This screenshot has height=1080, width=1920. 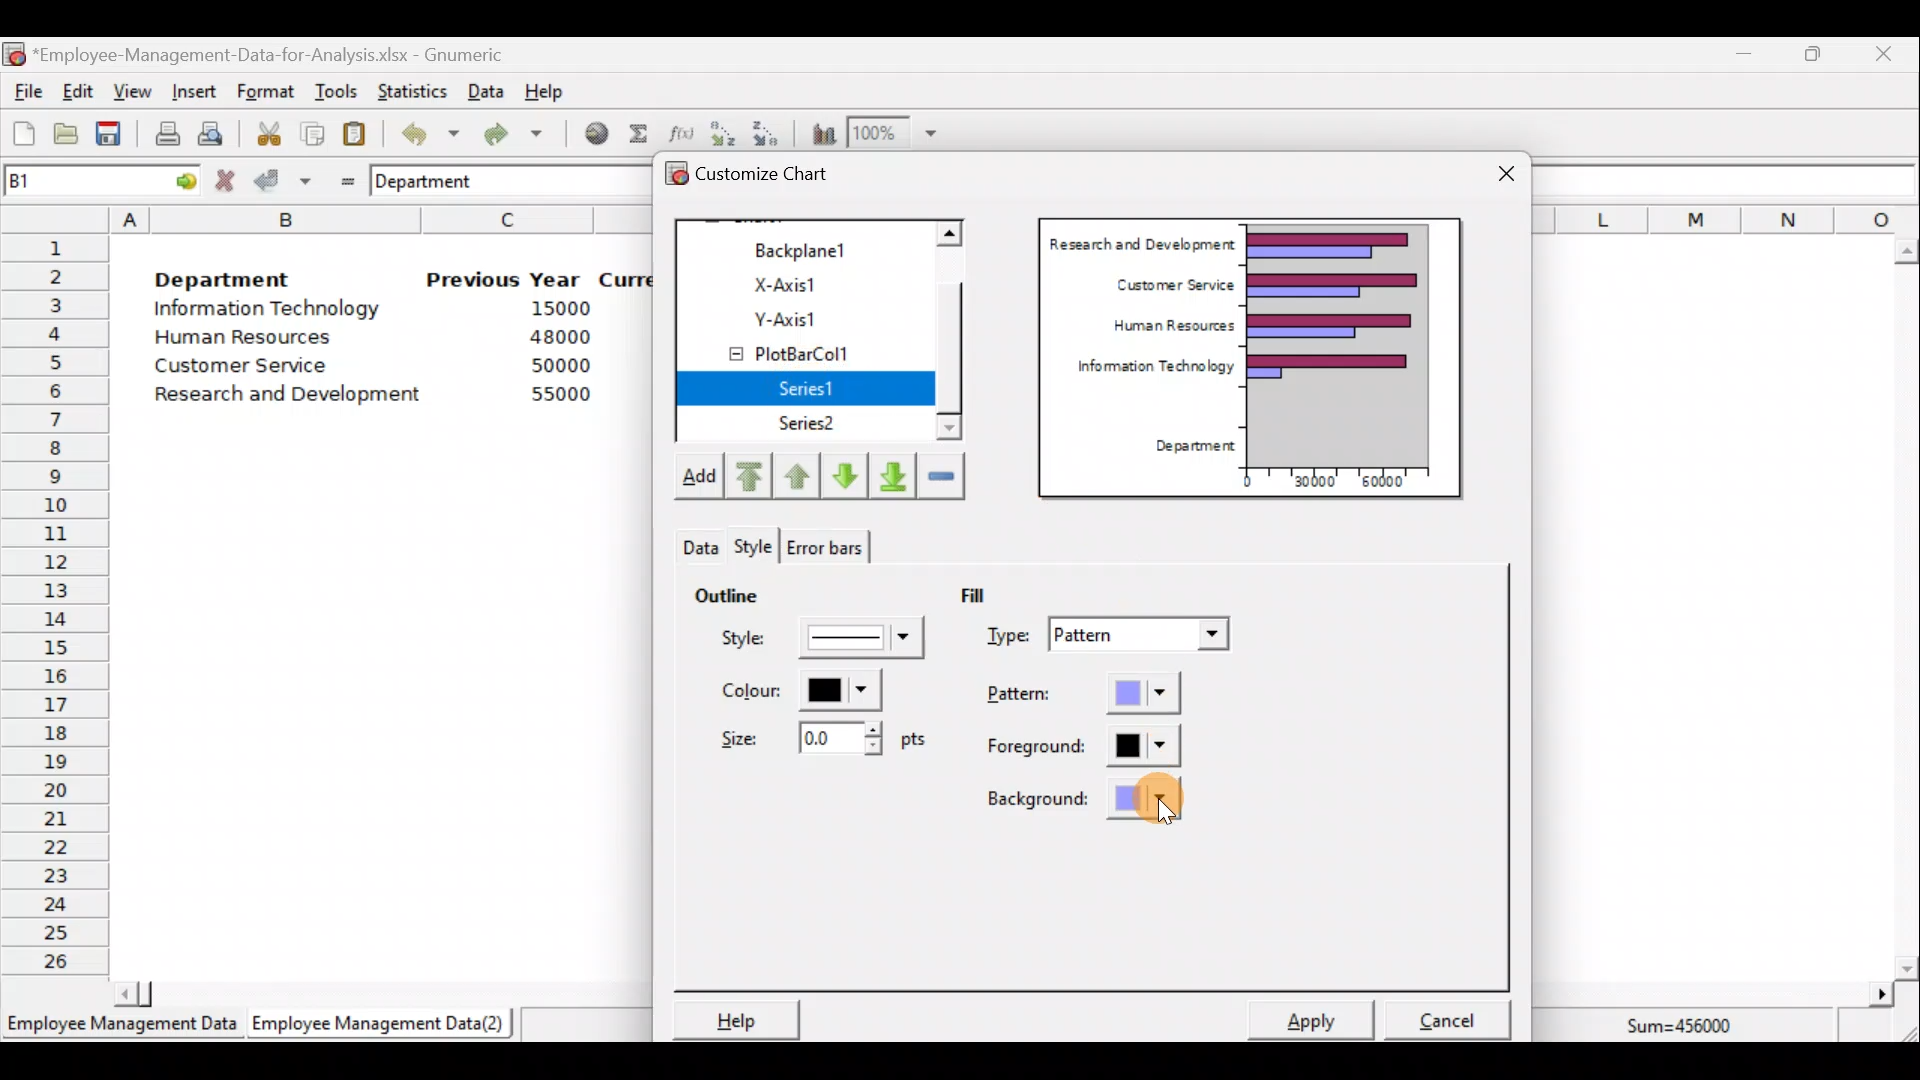 What do you see at coordinates (383, 1024) in the screenshot?
I see `Employee Management Data (2)` at bounding box center [383, 1024].